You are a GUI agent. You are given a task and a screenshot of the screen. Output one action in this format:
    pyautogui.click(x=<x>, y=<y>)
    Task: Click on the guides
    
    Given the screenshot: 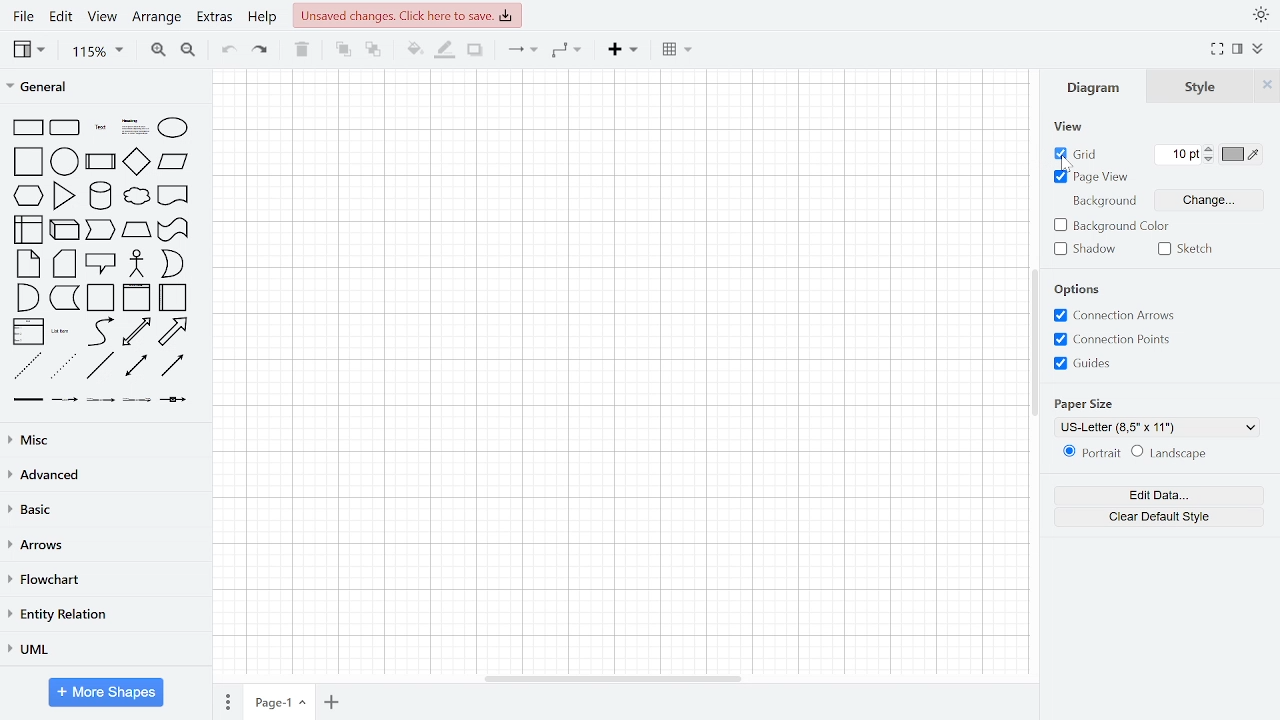 What is the action you would take?
    pyautogui.click(x=1088, y=364)
    